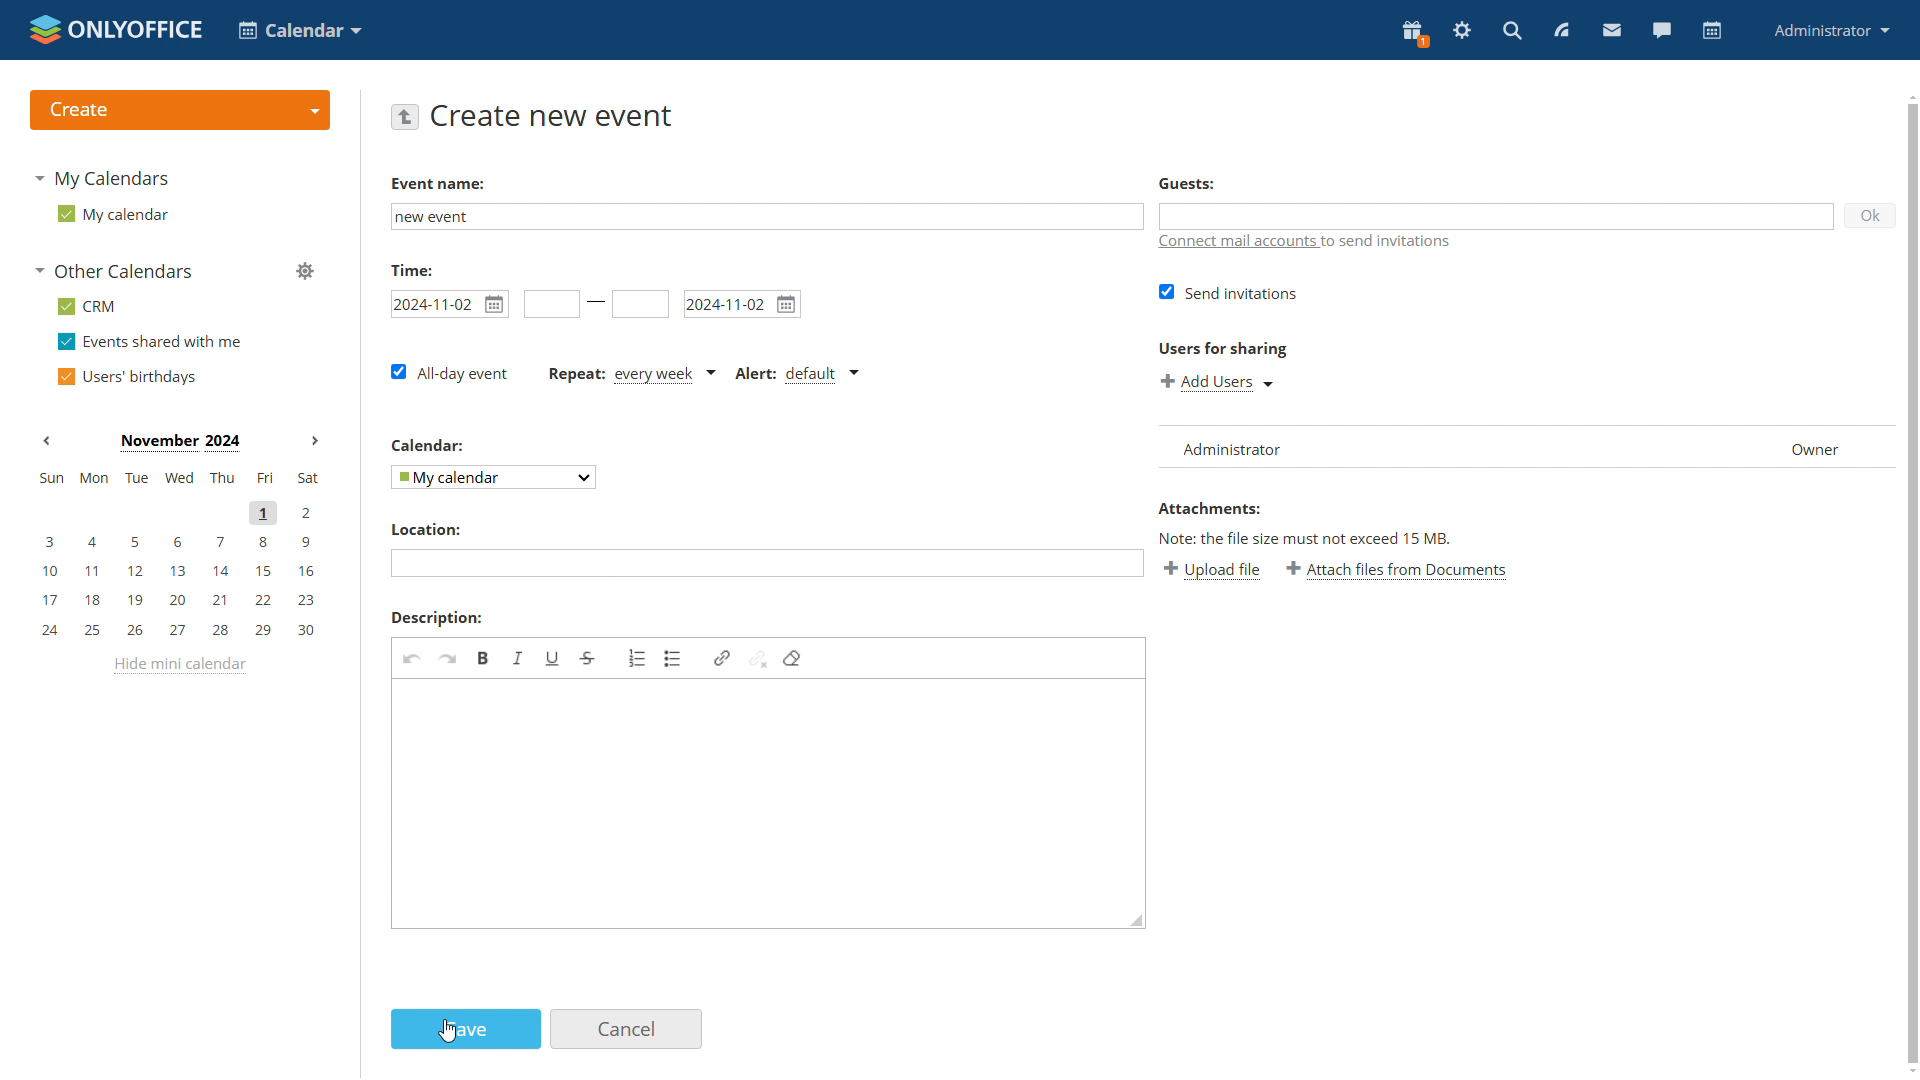  Describe the element at coordinates (429, 444) in the screenshot. I see `Calendar` at that location.